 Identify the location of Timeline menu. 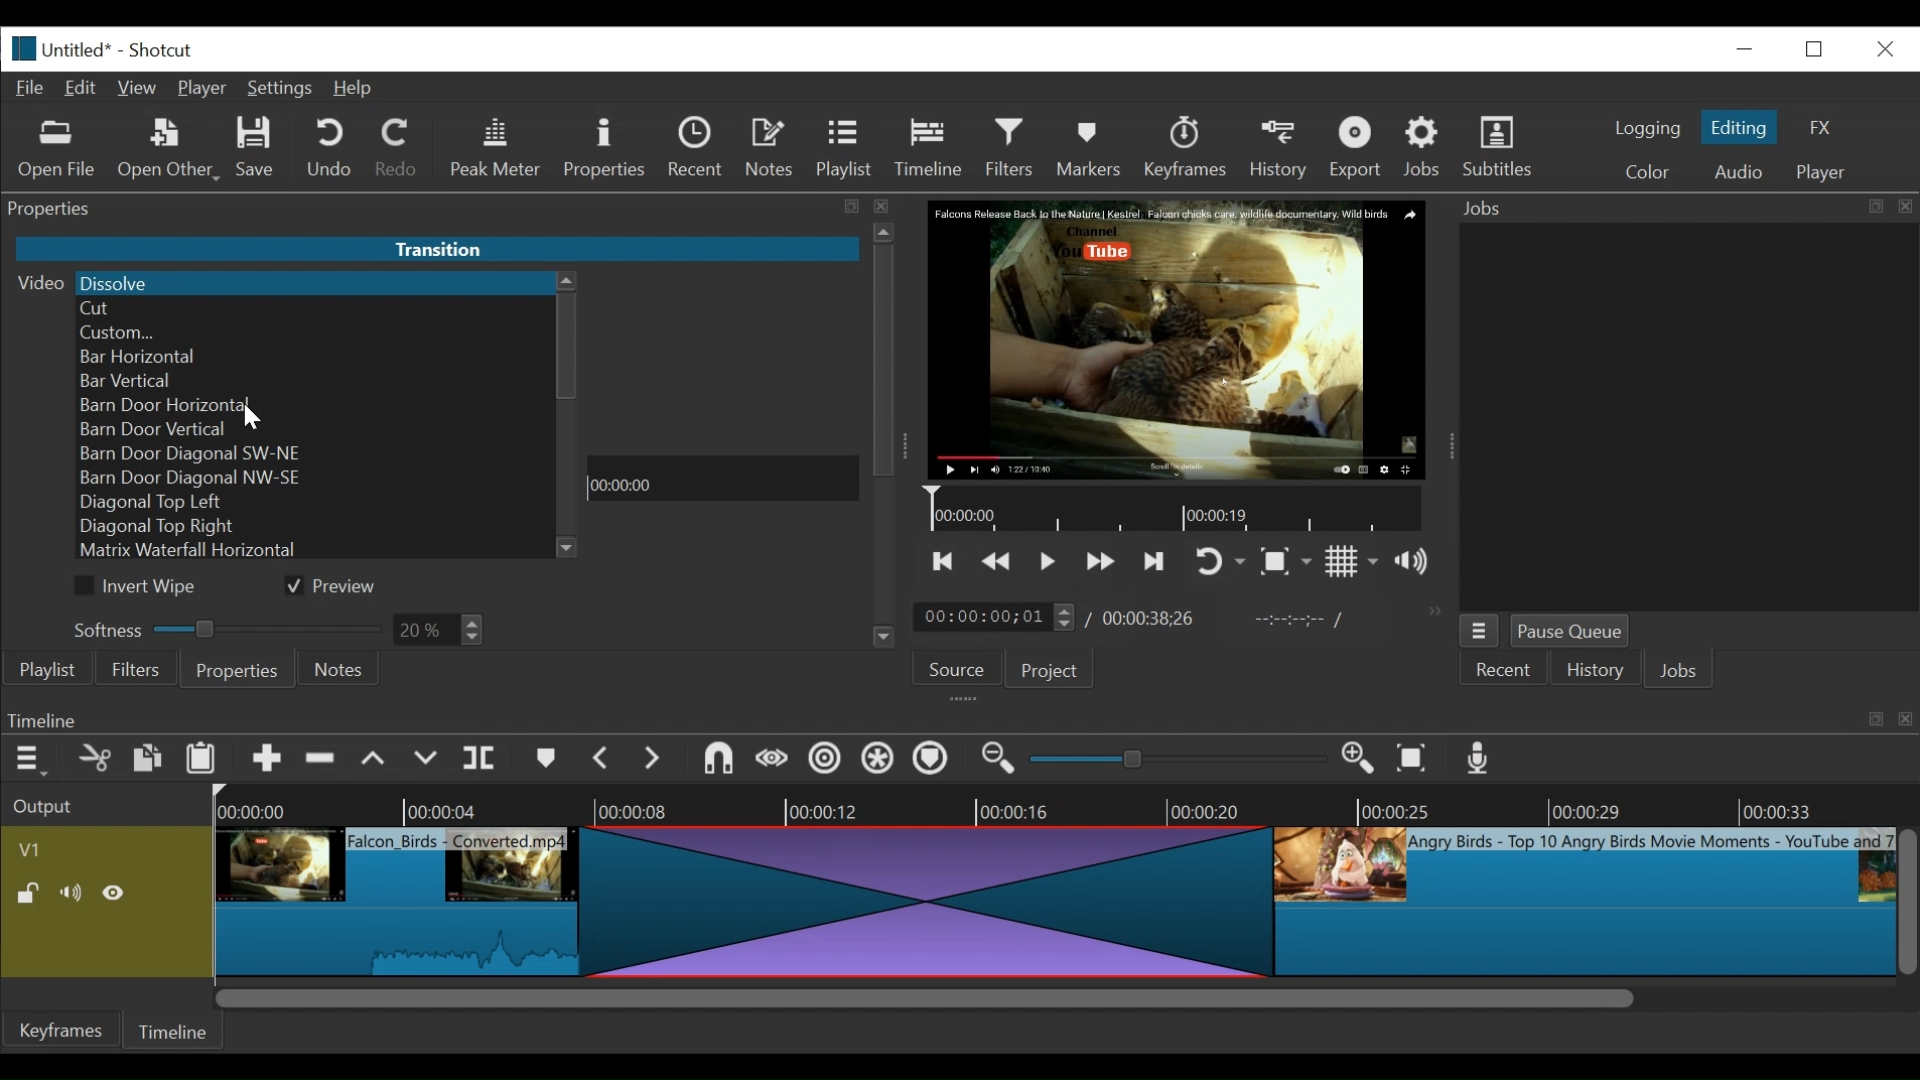
(33, 760).